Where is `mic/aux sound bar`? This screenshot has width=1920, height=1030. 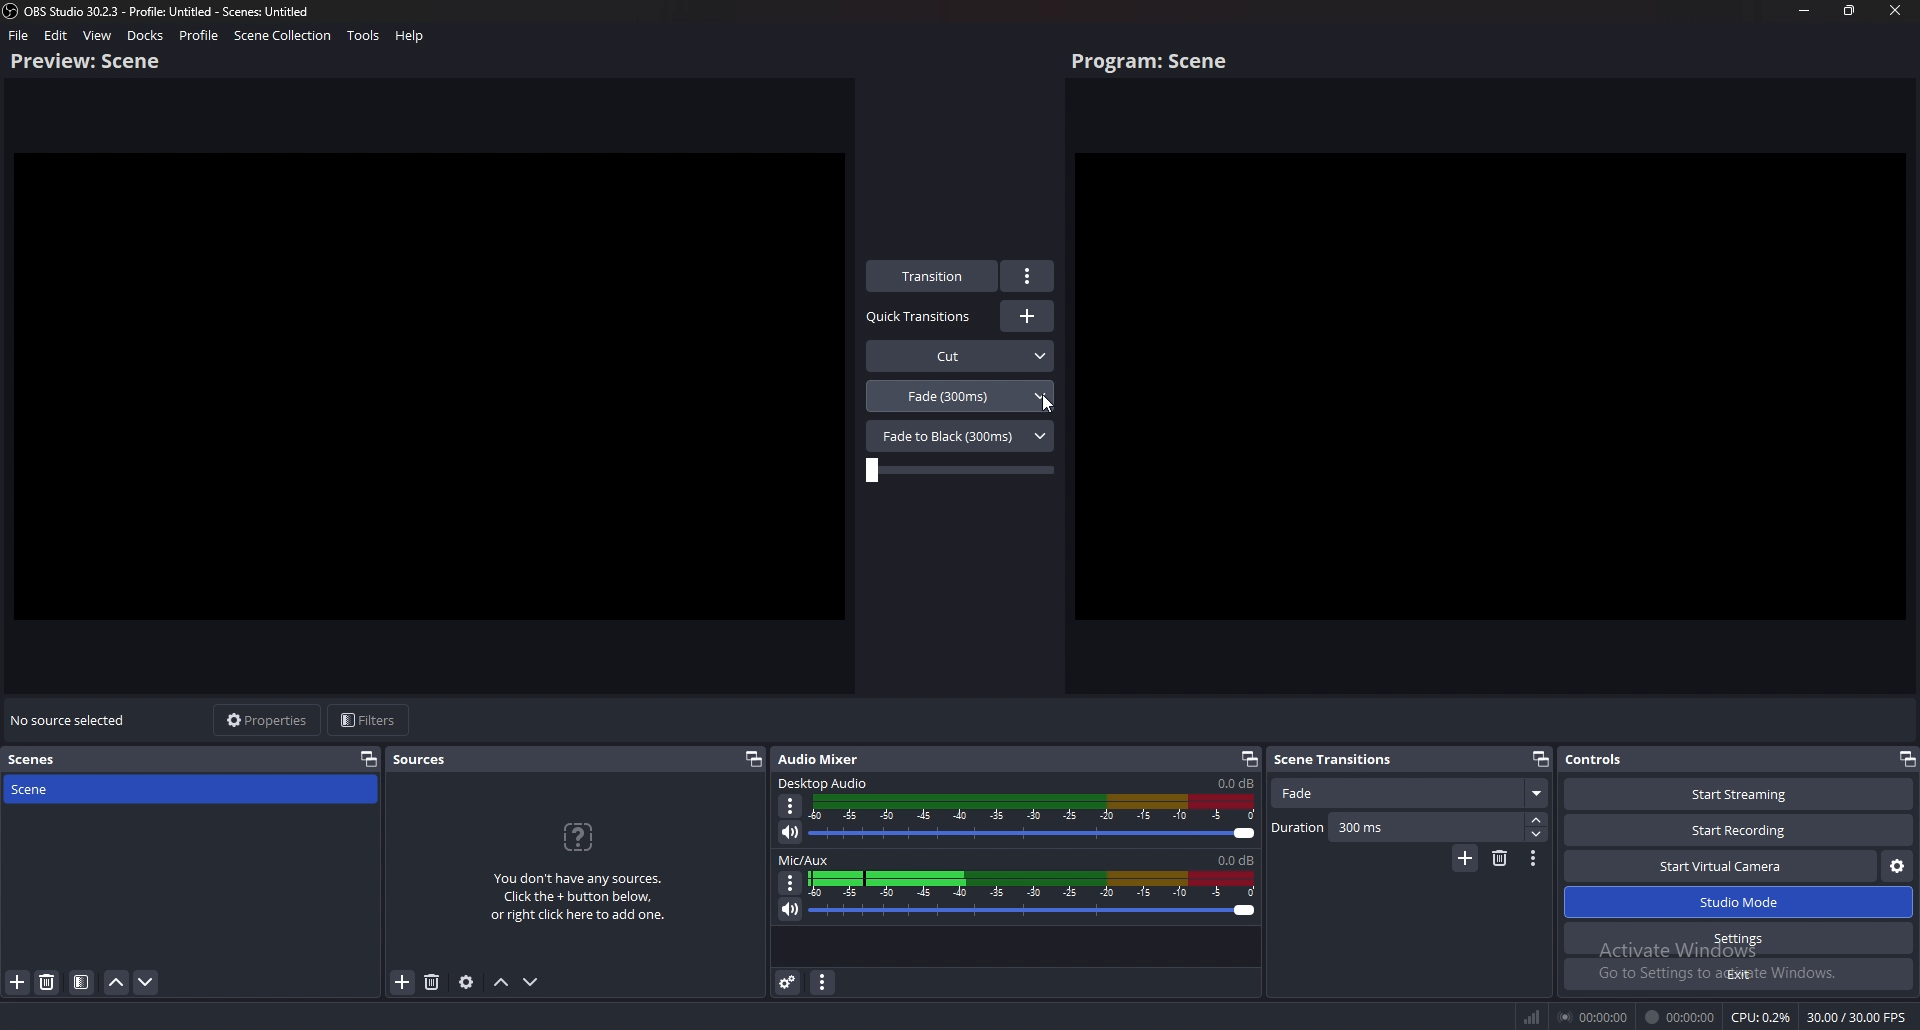 mic/aux sound bar is located at coordinates (1034, 897).